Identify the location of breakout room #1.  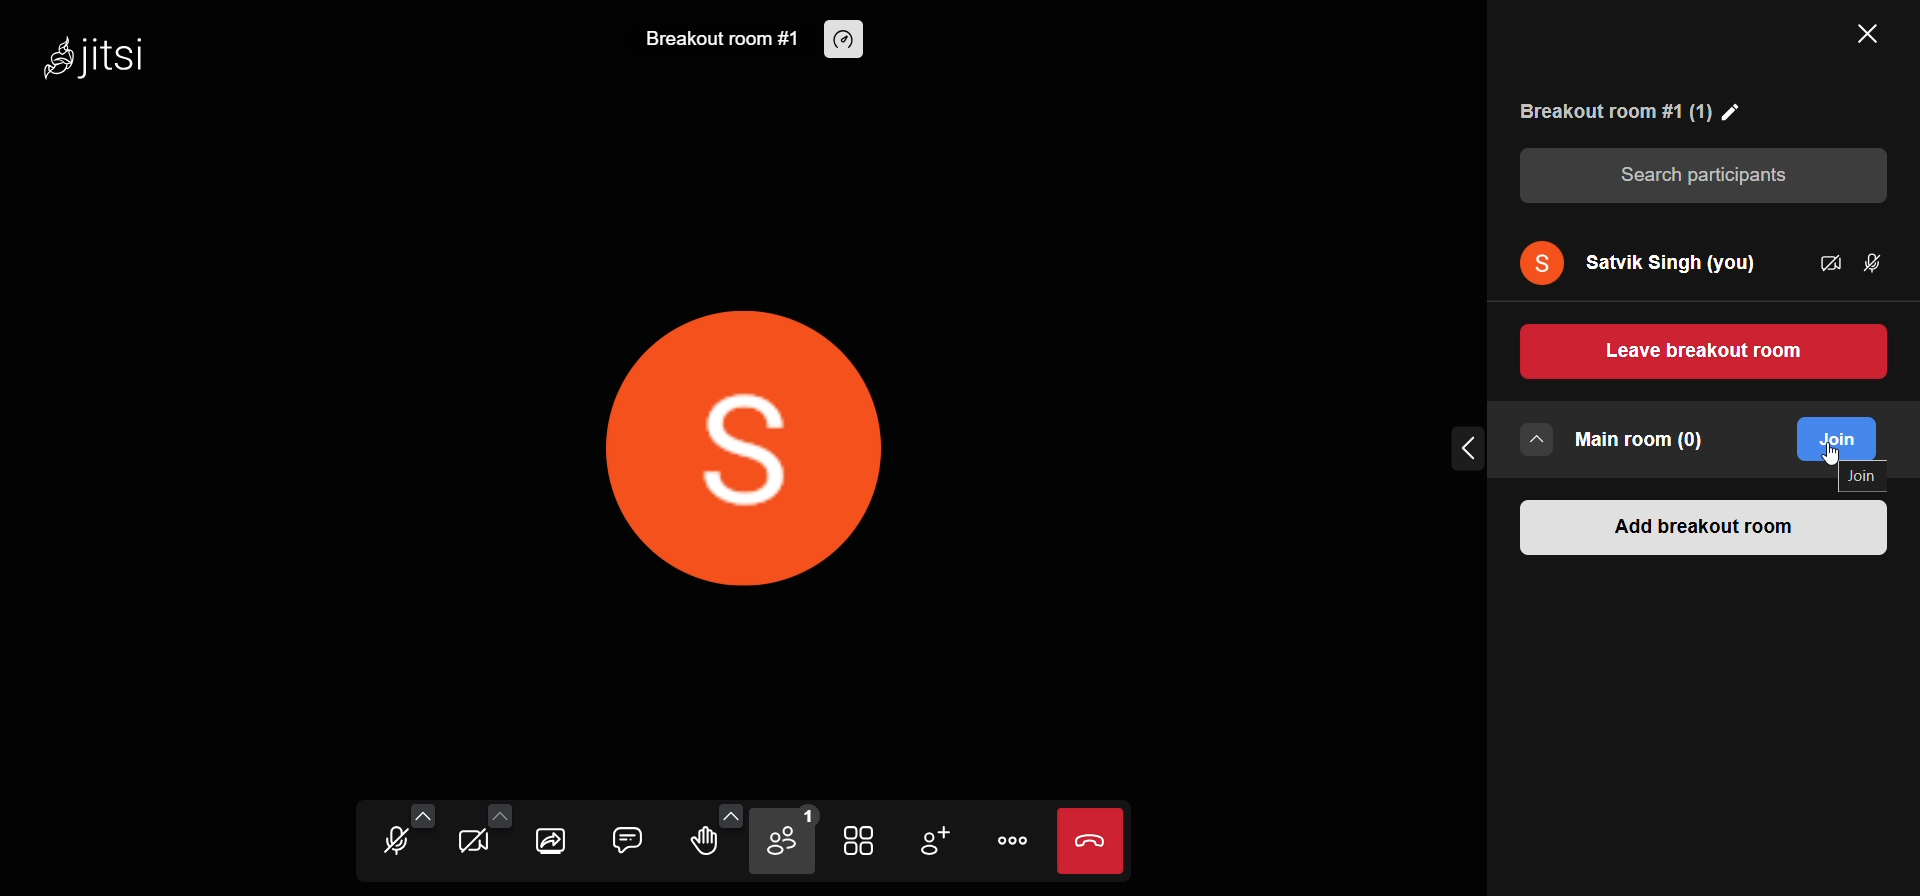
(718, 38).